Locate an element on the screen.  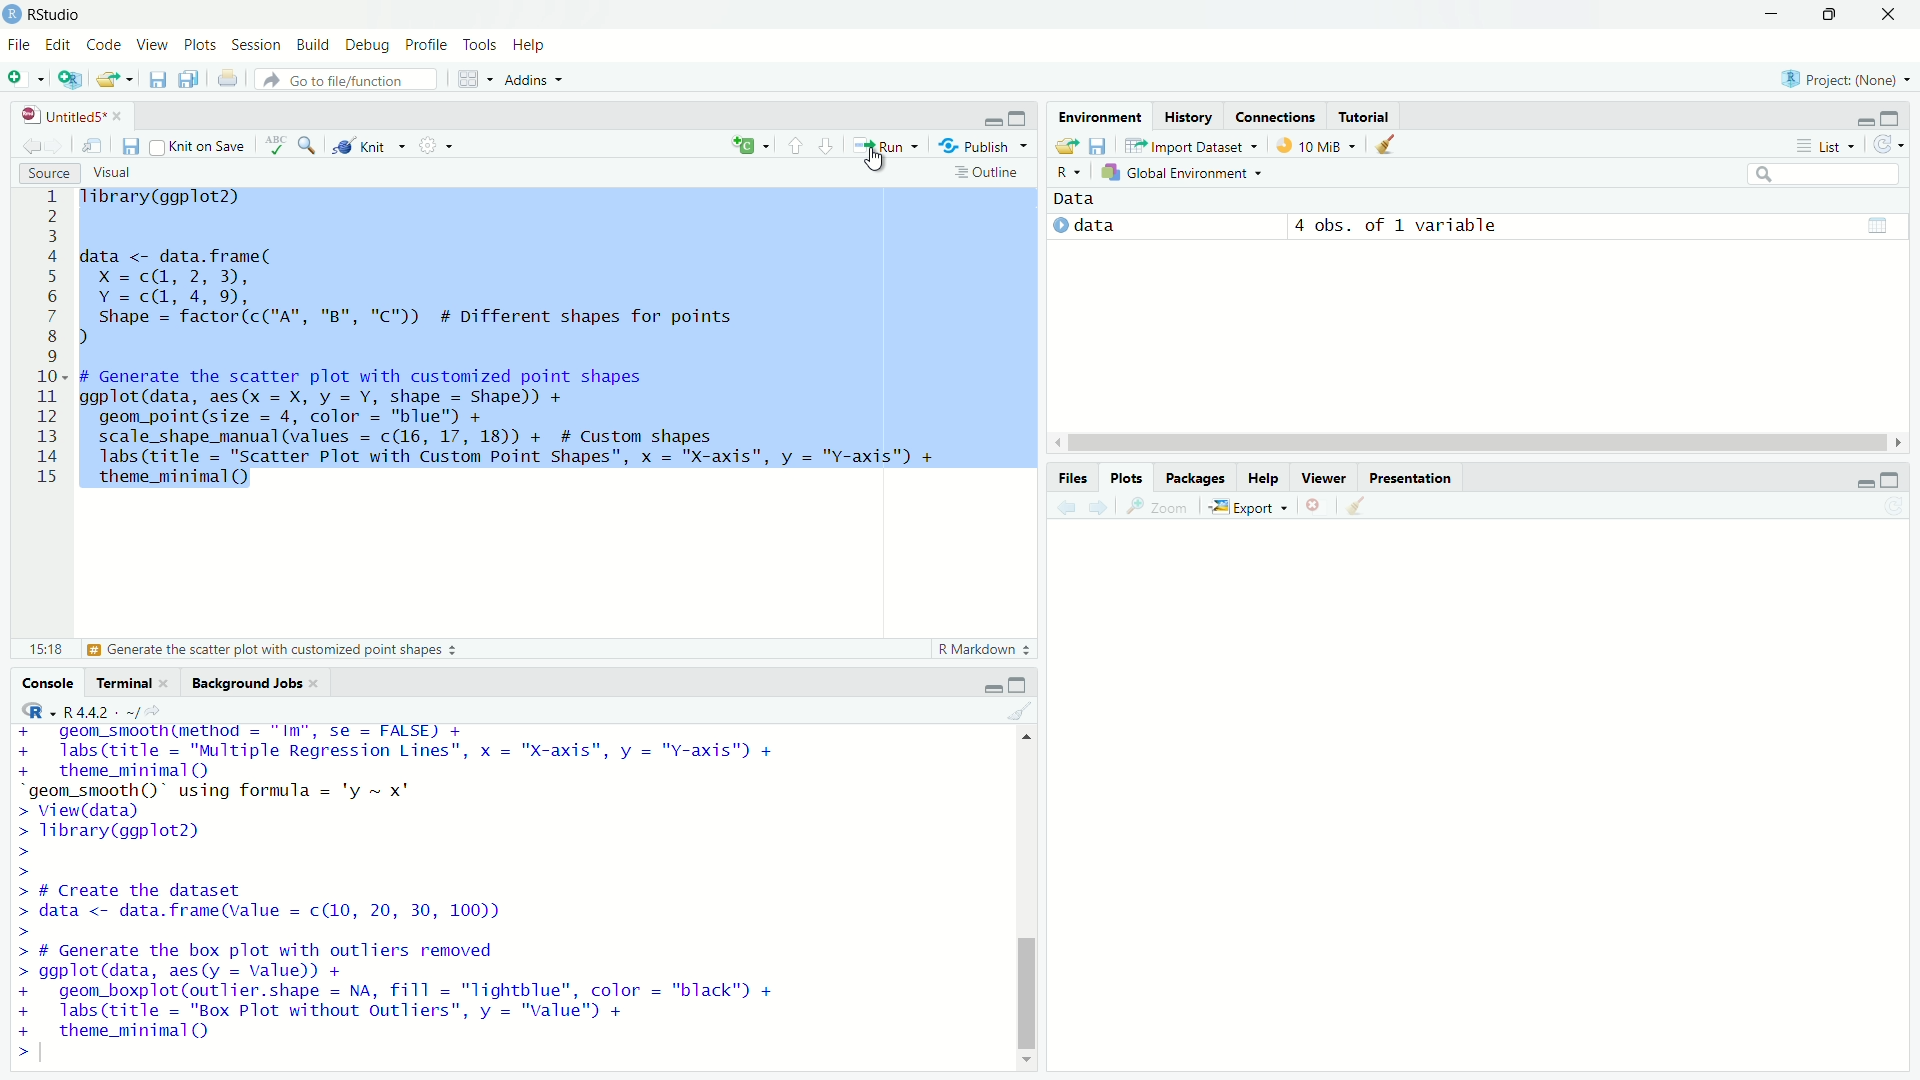
vertical scroll bar is located at coordinates (1027, 900).